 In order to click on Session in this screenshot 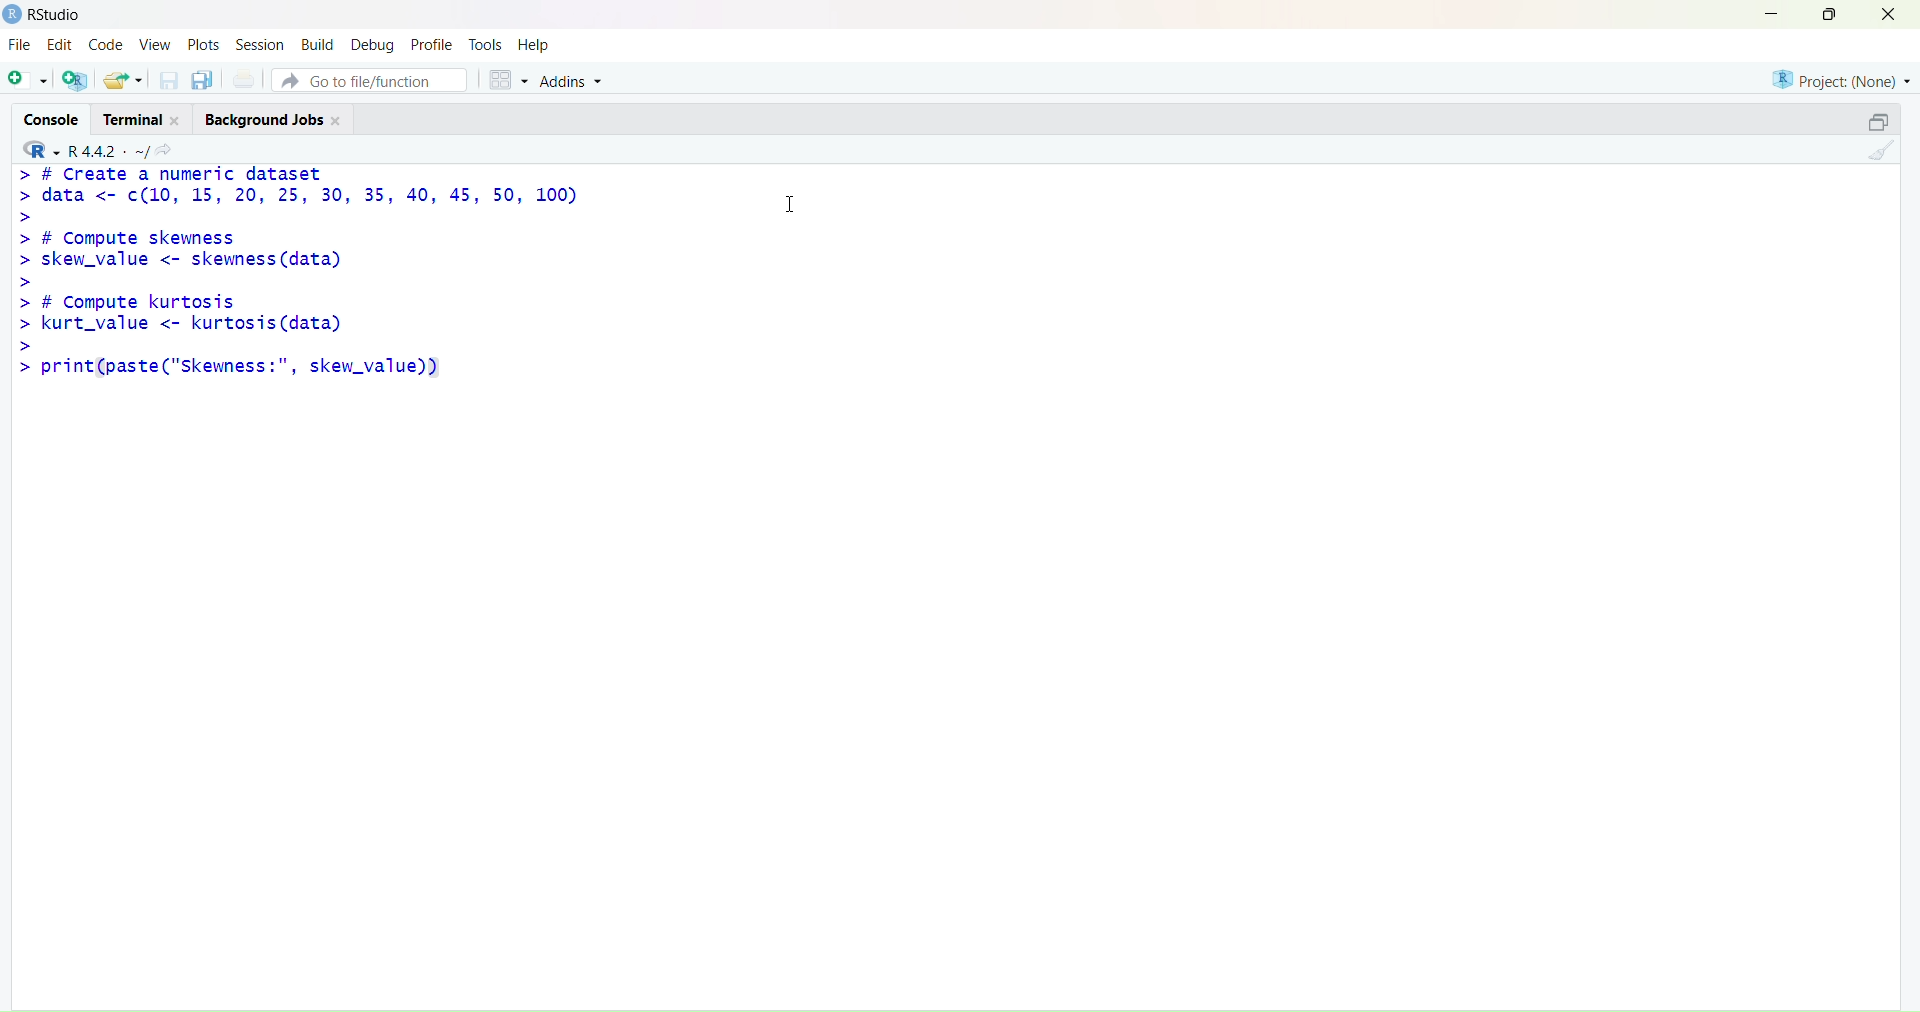, I will do `click(261, 44)`.